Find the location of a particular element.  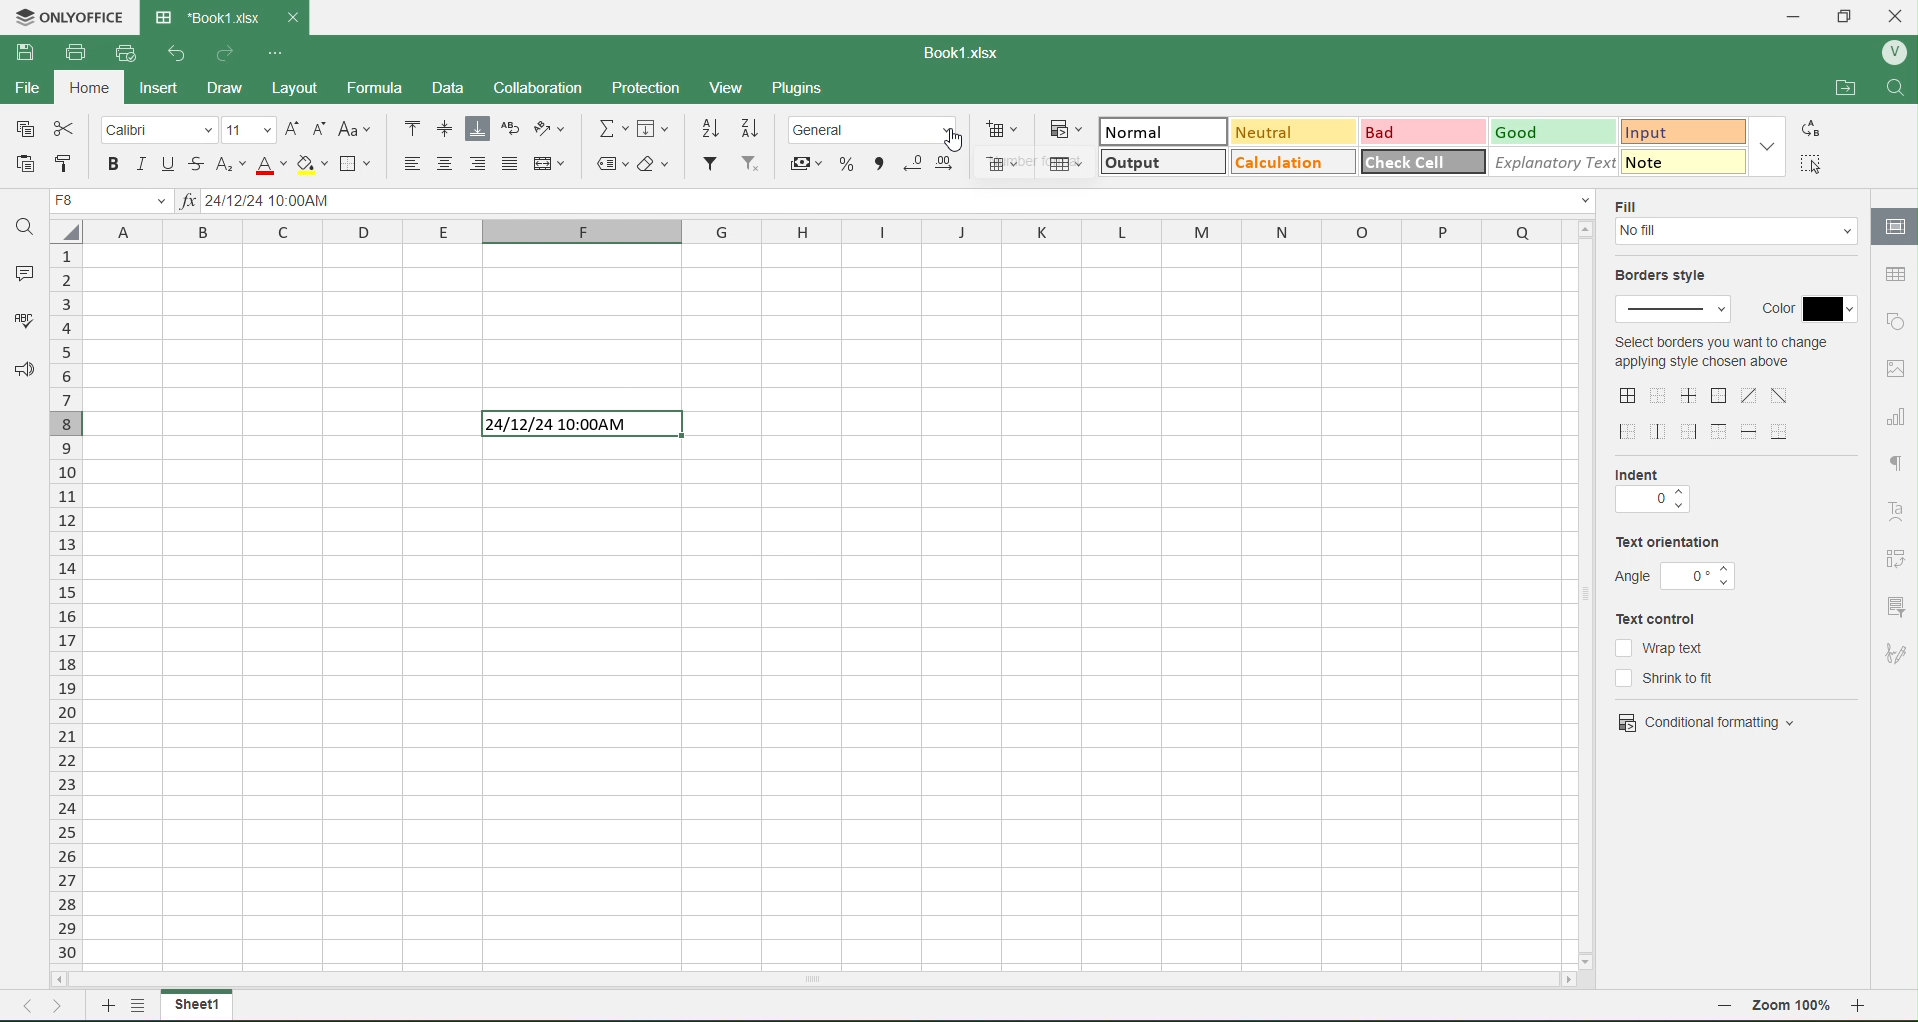

show/hide paragraph is located at coordinates (1895, 462).